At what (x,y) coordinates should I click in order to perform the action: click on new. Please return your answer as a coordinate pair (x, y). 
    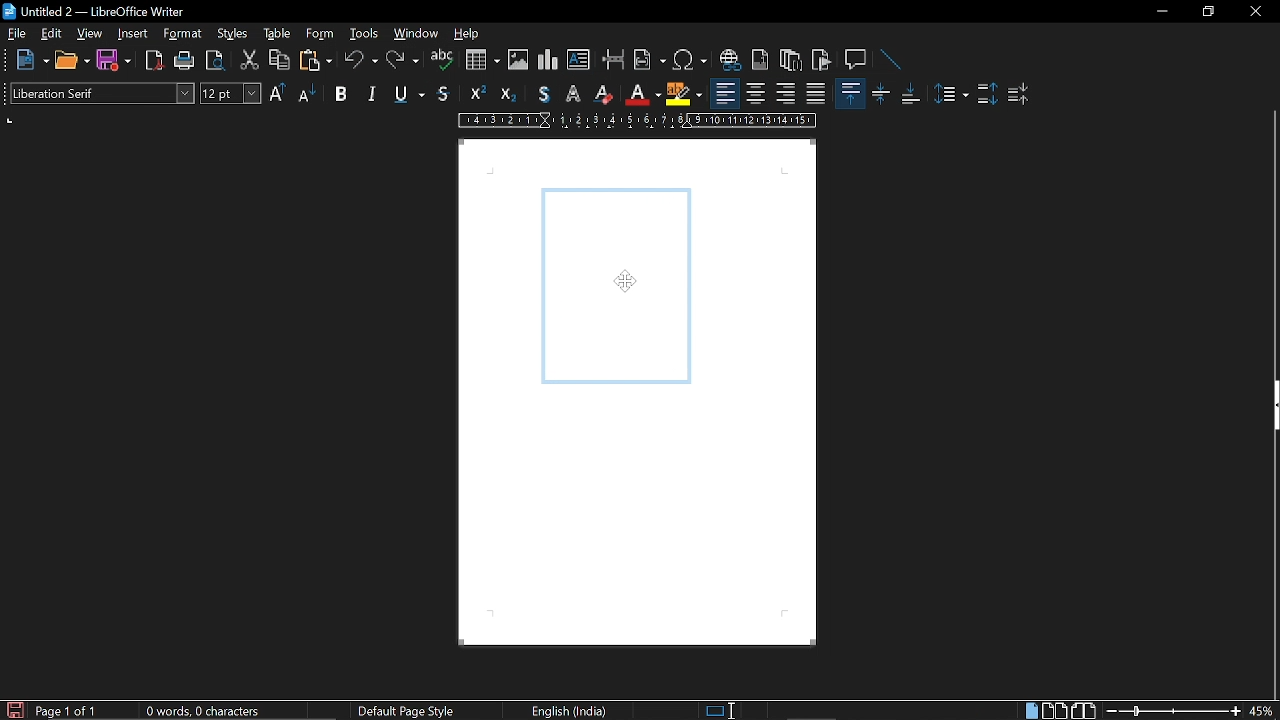
    Looking at the image, I should click on (31, 59).